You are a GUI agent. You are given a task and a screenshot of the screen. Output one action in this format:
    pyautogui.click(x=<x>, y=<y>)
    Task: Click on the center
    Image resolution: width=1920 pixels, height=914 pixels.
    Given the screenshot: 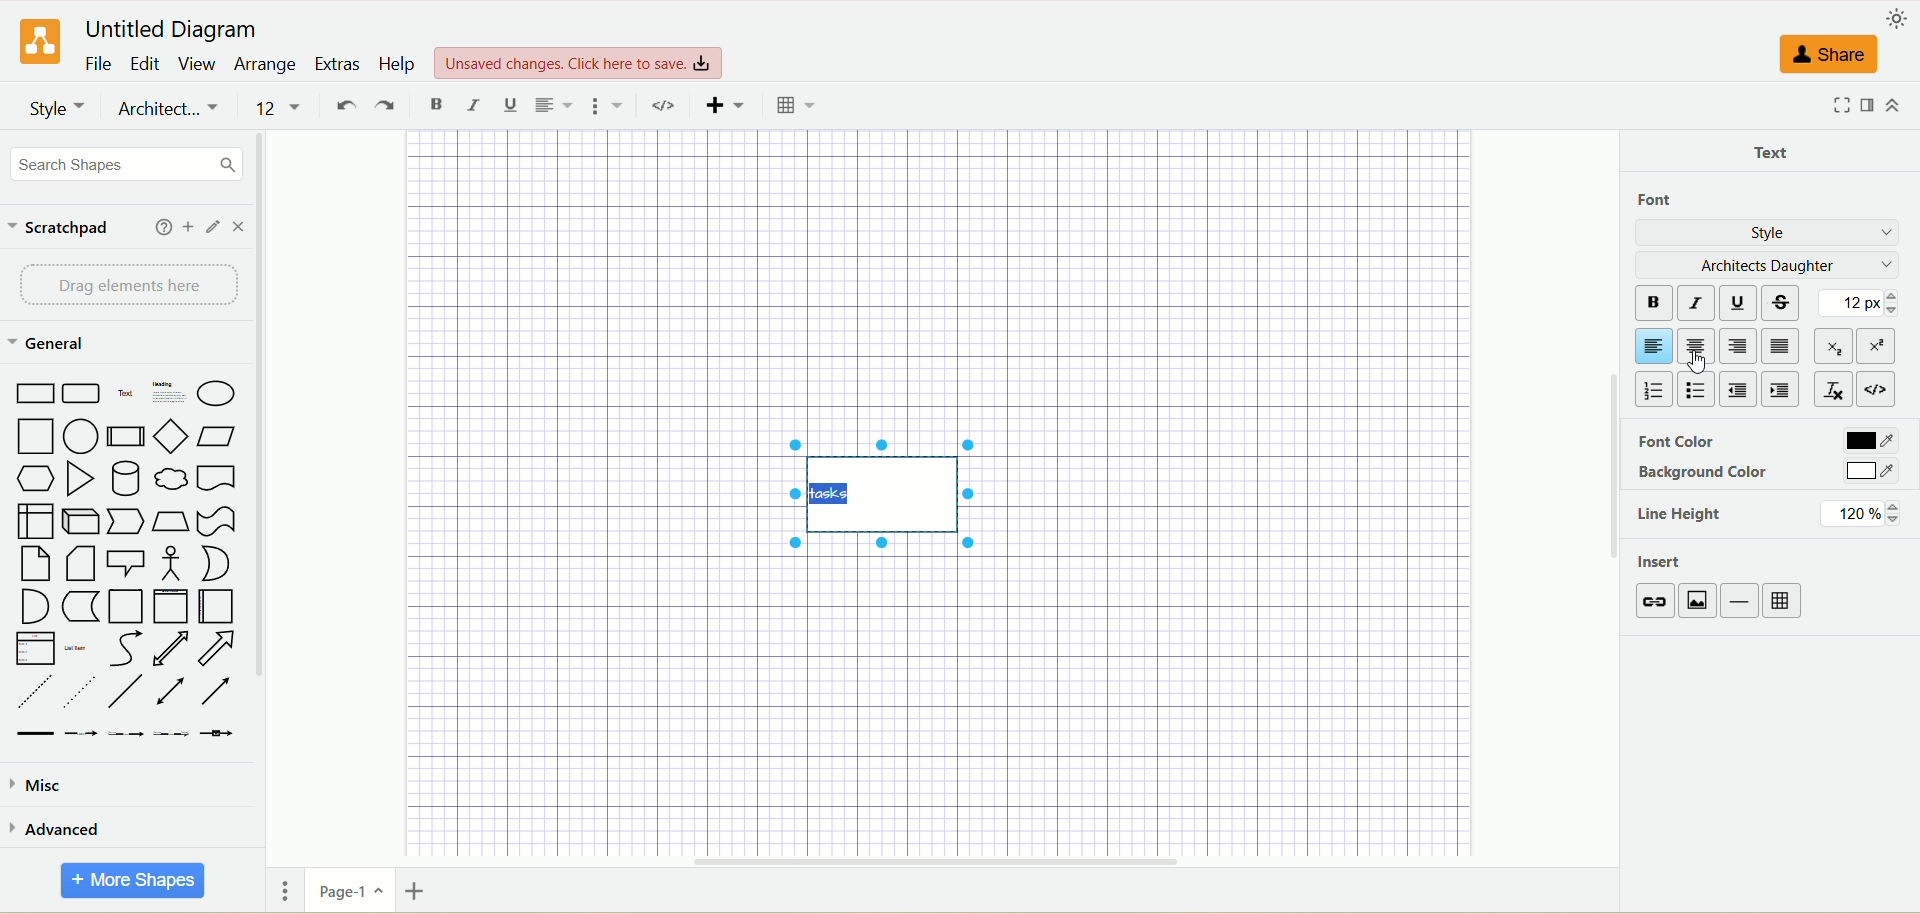 What is the action you would take?
    pyautogui.click(x=1694, y=345)
    